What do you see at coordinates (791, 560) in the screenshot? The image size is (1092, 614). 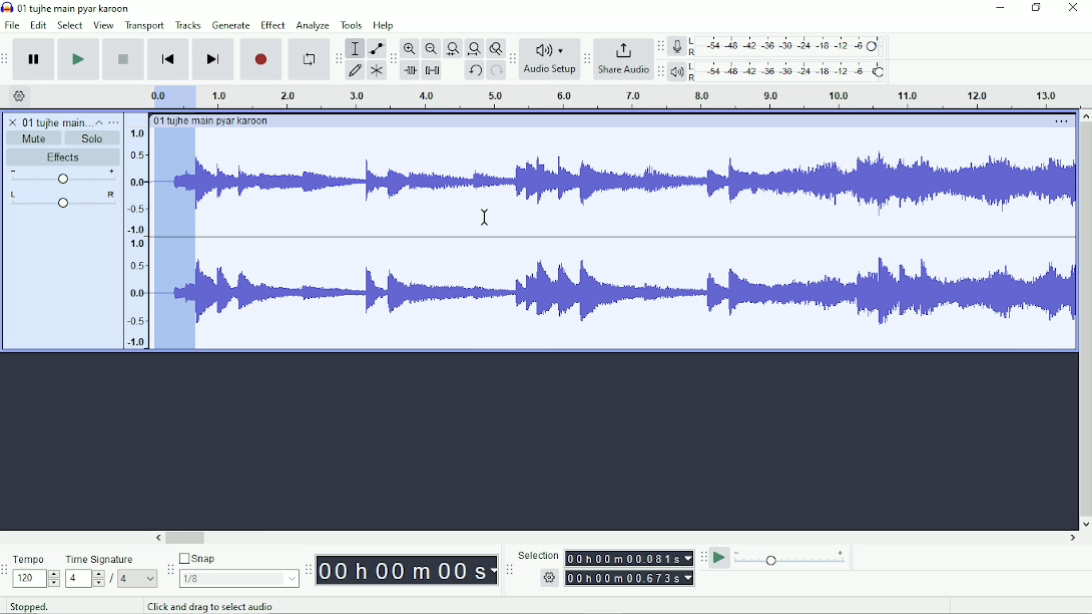 I see `Playback speed` at bounding box center [791, 560].